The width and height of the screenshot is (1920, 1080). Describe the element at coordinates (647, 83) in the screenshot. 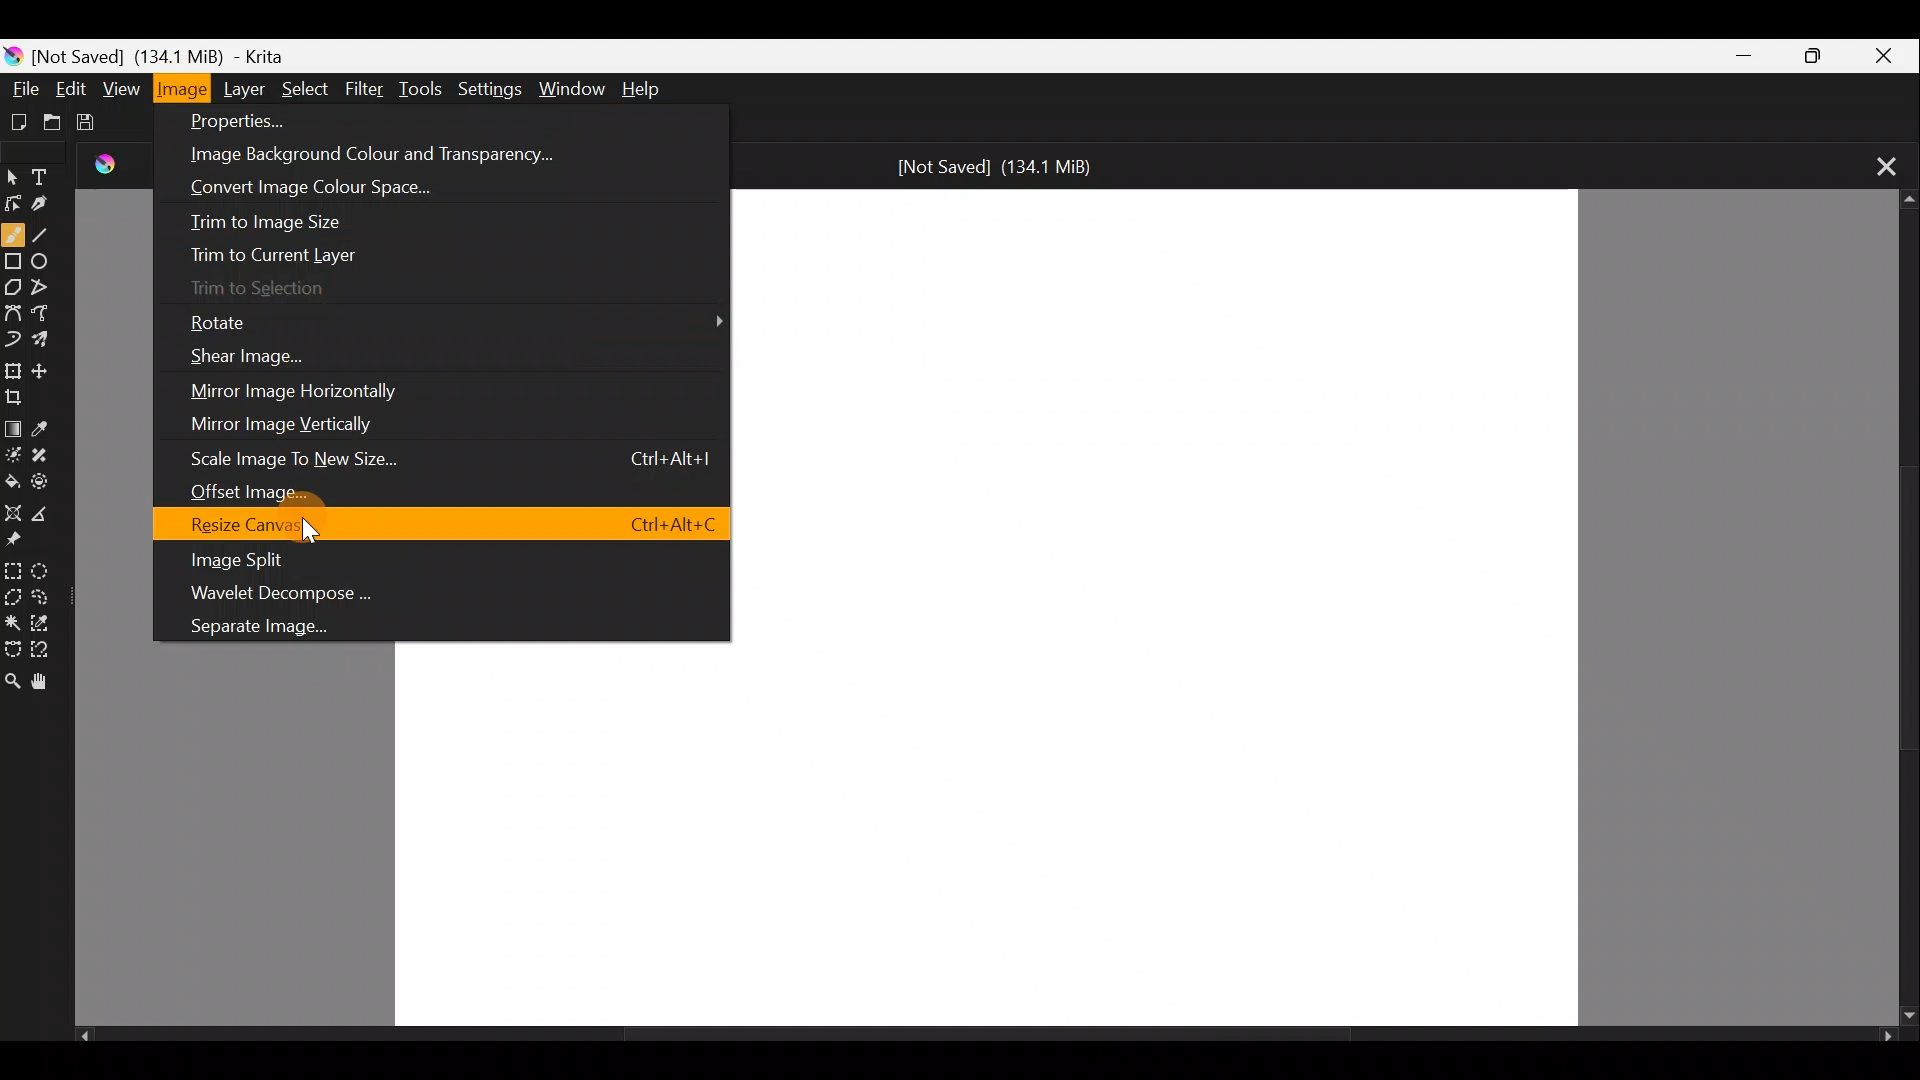

I see `Help` at that location.